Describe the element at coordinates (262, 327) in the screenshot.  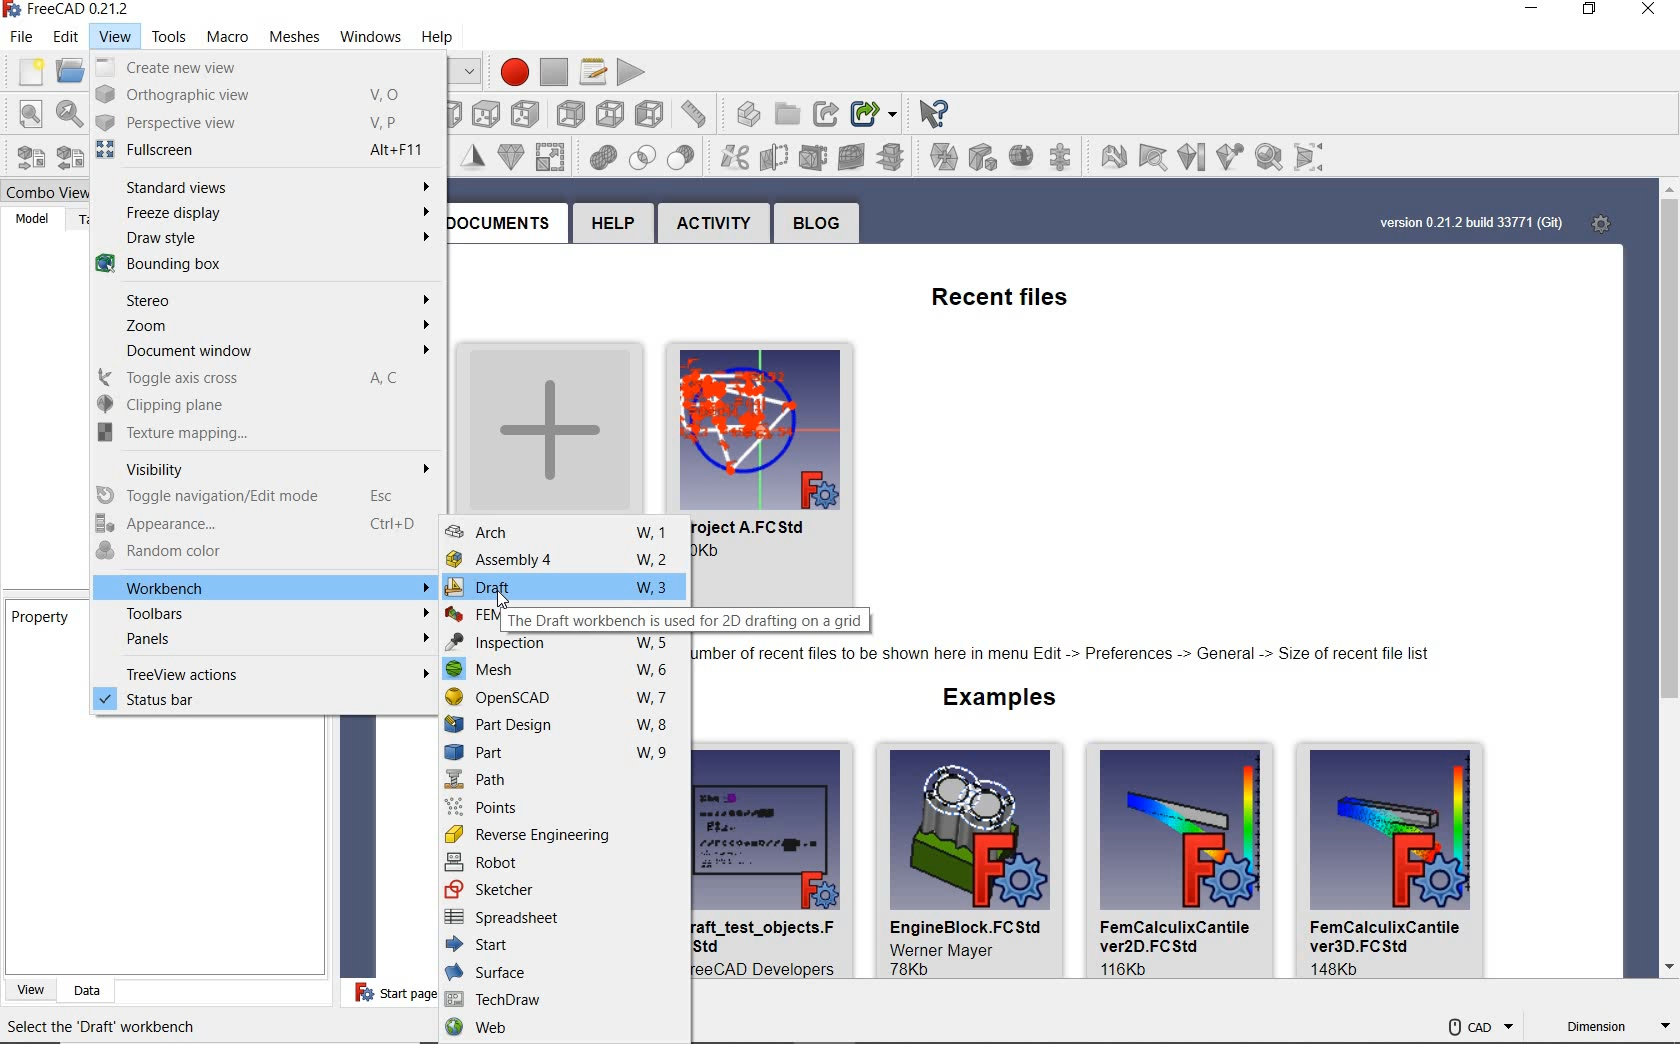
I see `zoom` at that location.